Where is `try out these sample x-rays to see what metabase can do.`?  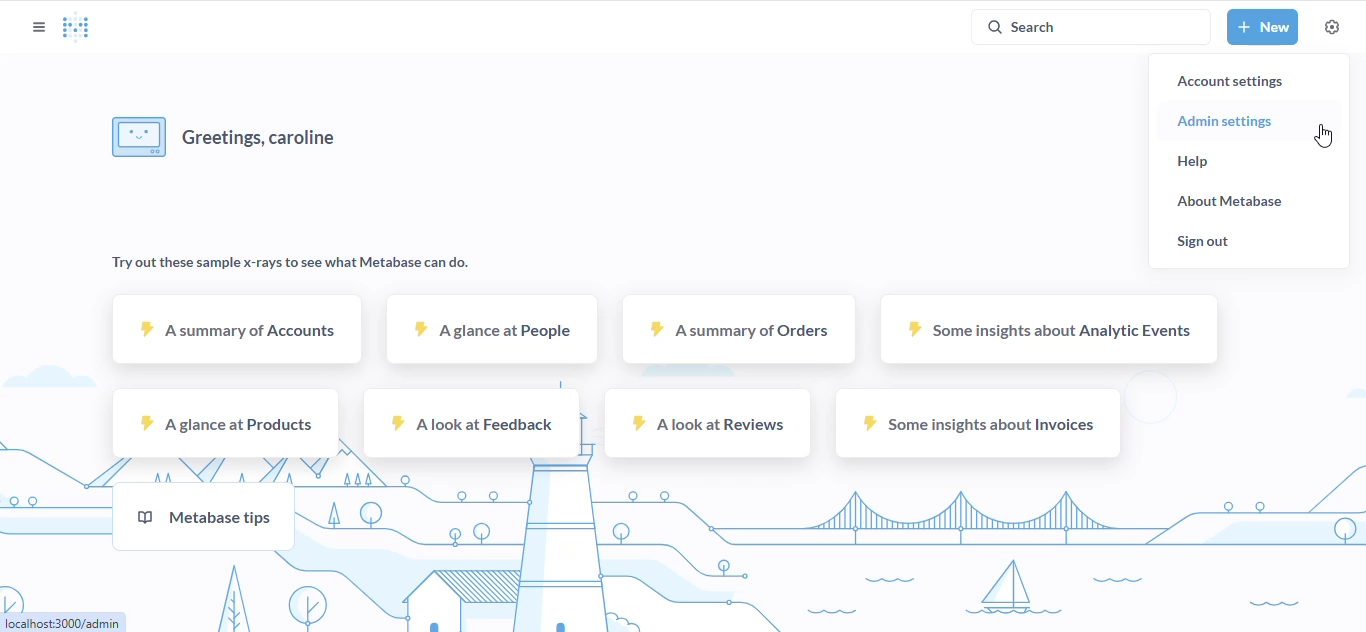 try out these sample x-rays to see what metabase can do. is located at coordinates (292, 263).